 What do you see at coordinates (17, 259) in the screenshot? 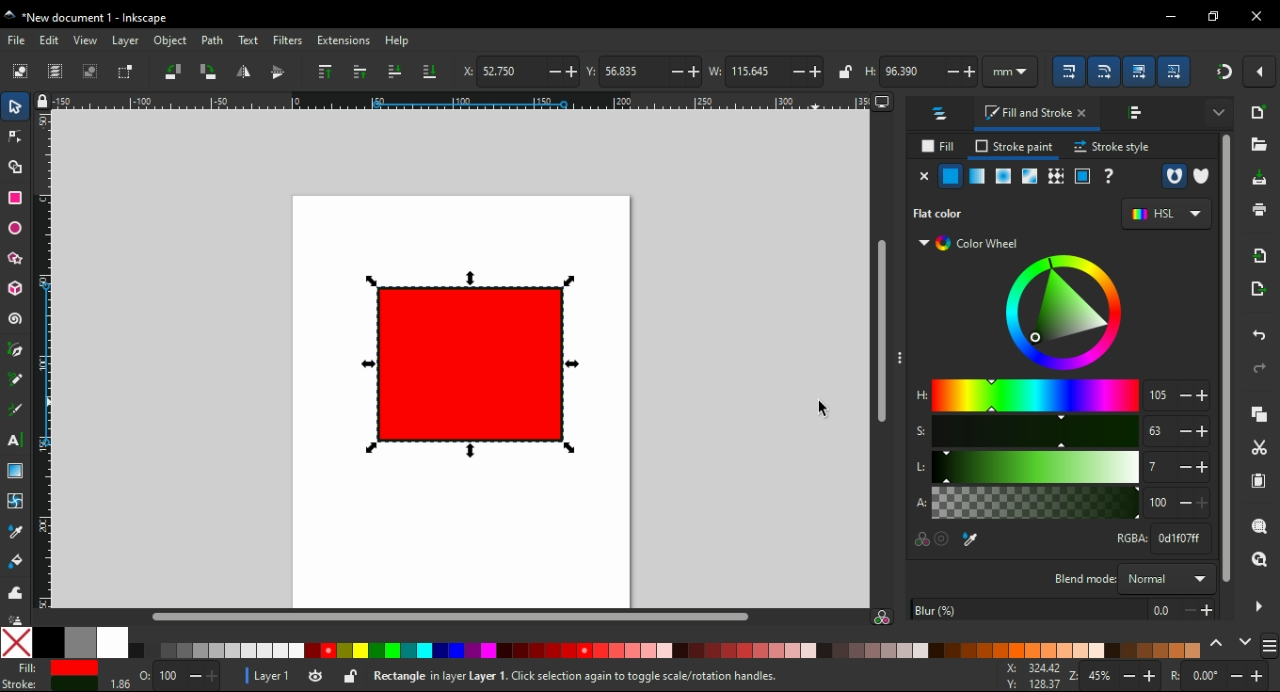
I see `star/polygon tool` at bounding box center [17, 259].